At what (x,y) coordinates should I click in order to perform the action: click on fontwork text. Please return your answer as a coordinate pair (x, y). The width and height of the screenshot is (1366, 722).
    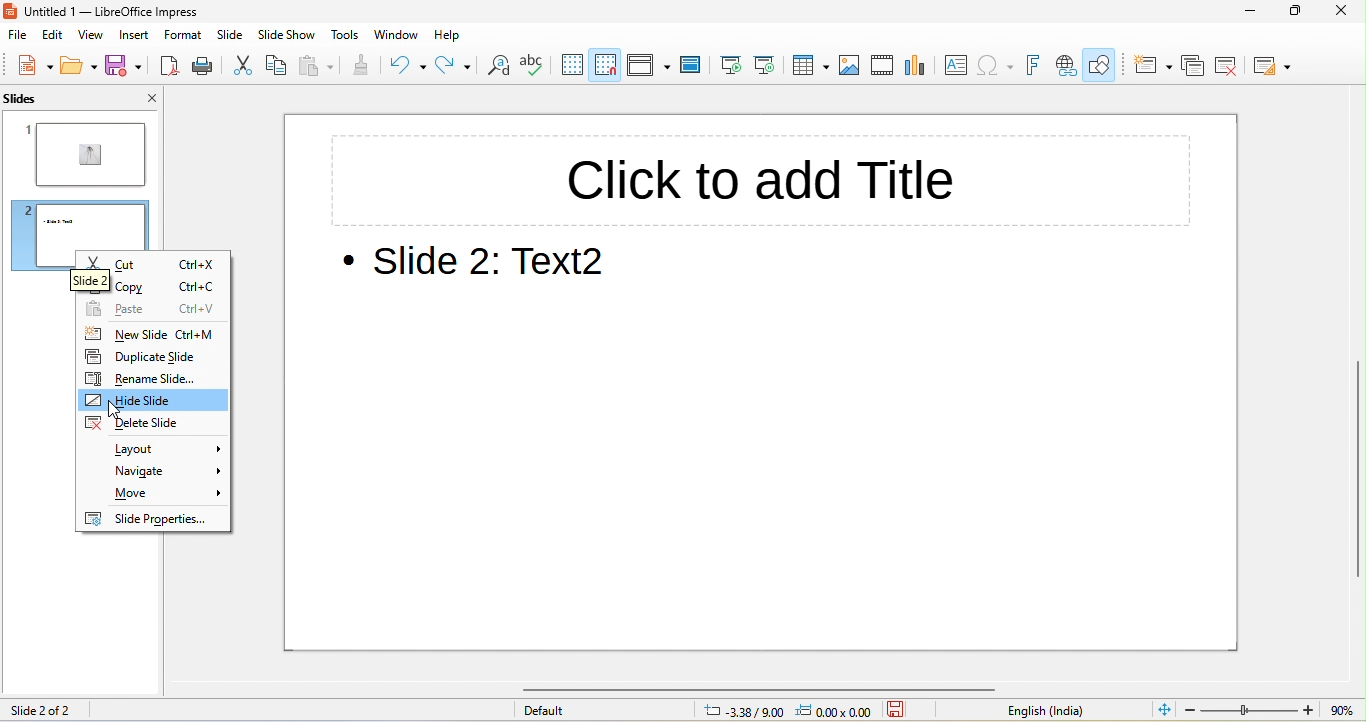
    Looking at the image, I should click on (1035, 65).